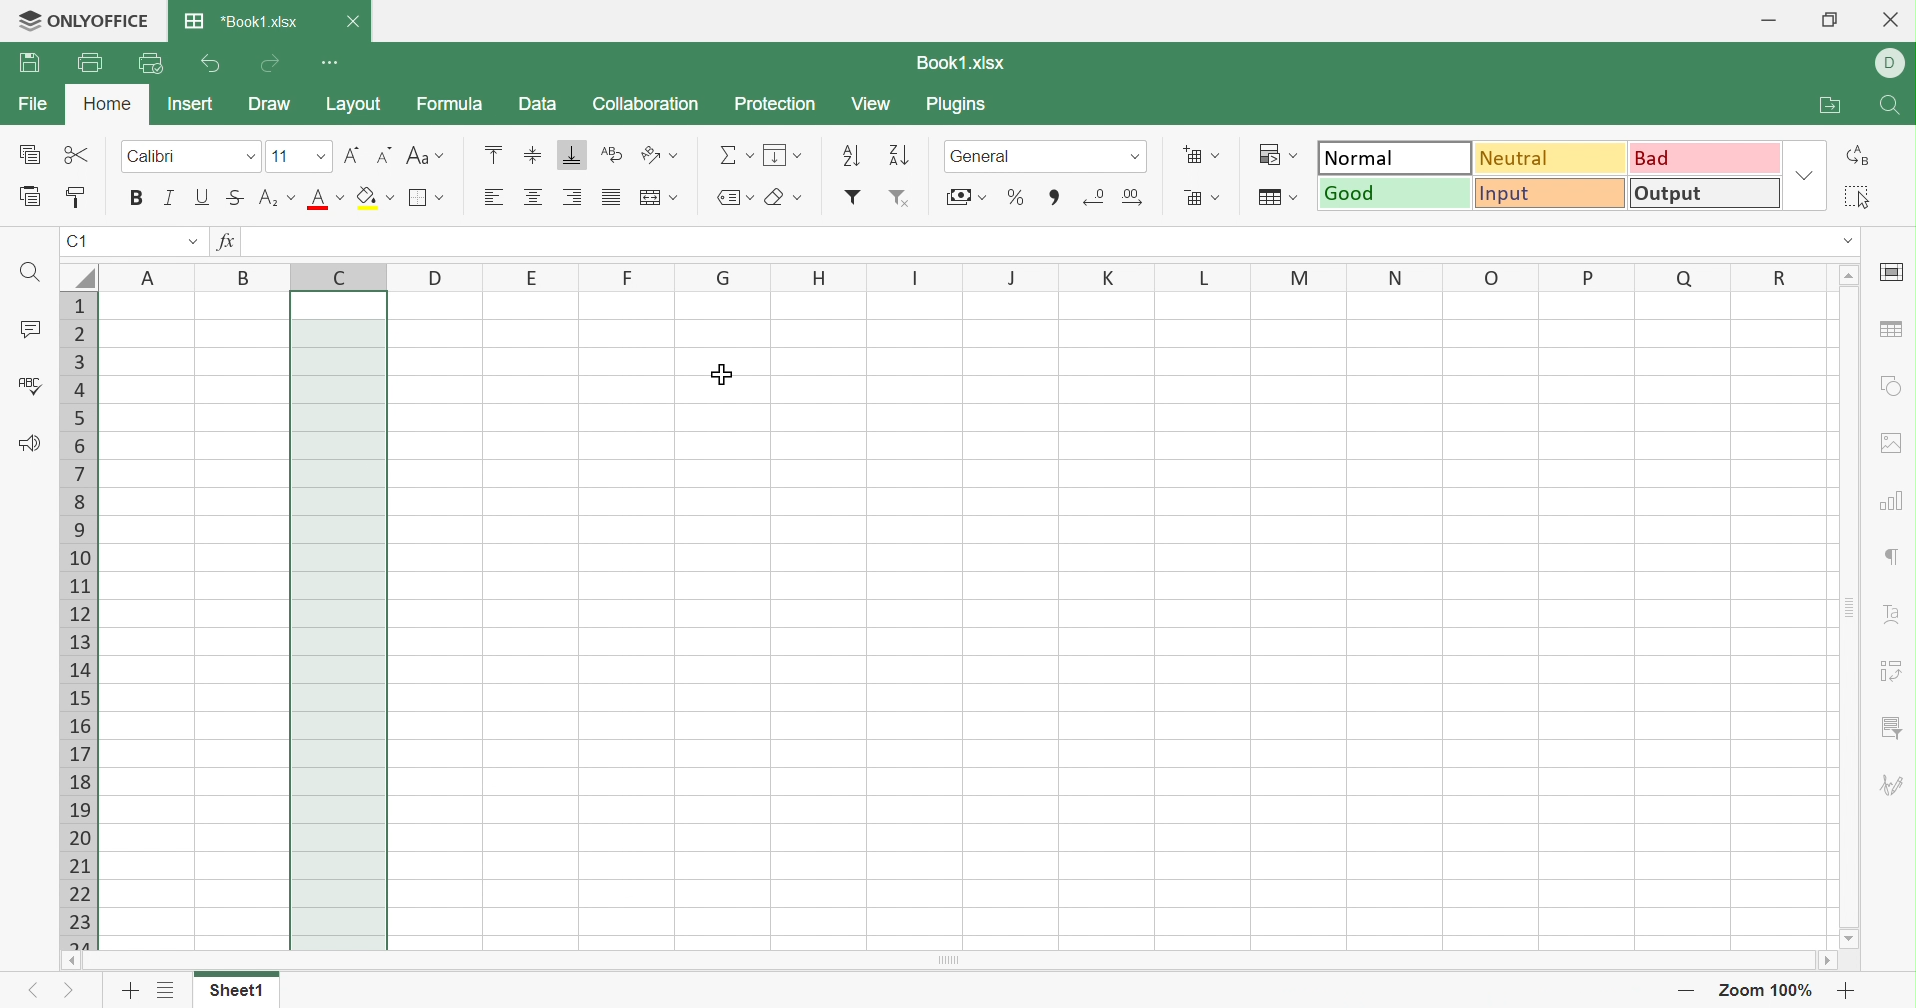 Image resolution: width=1916 pixels, height=1008 pixels. I want to click on Book1.xlsx, so click(971, 59).